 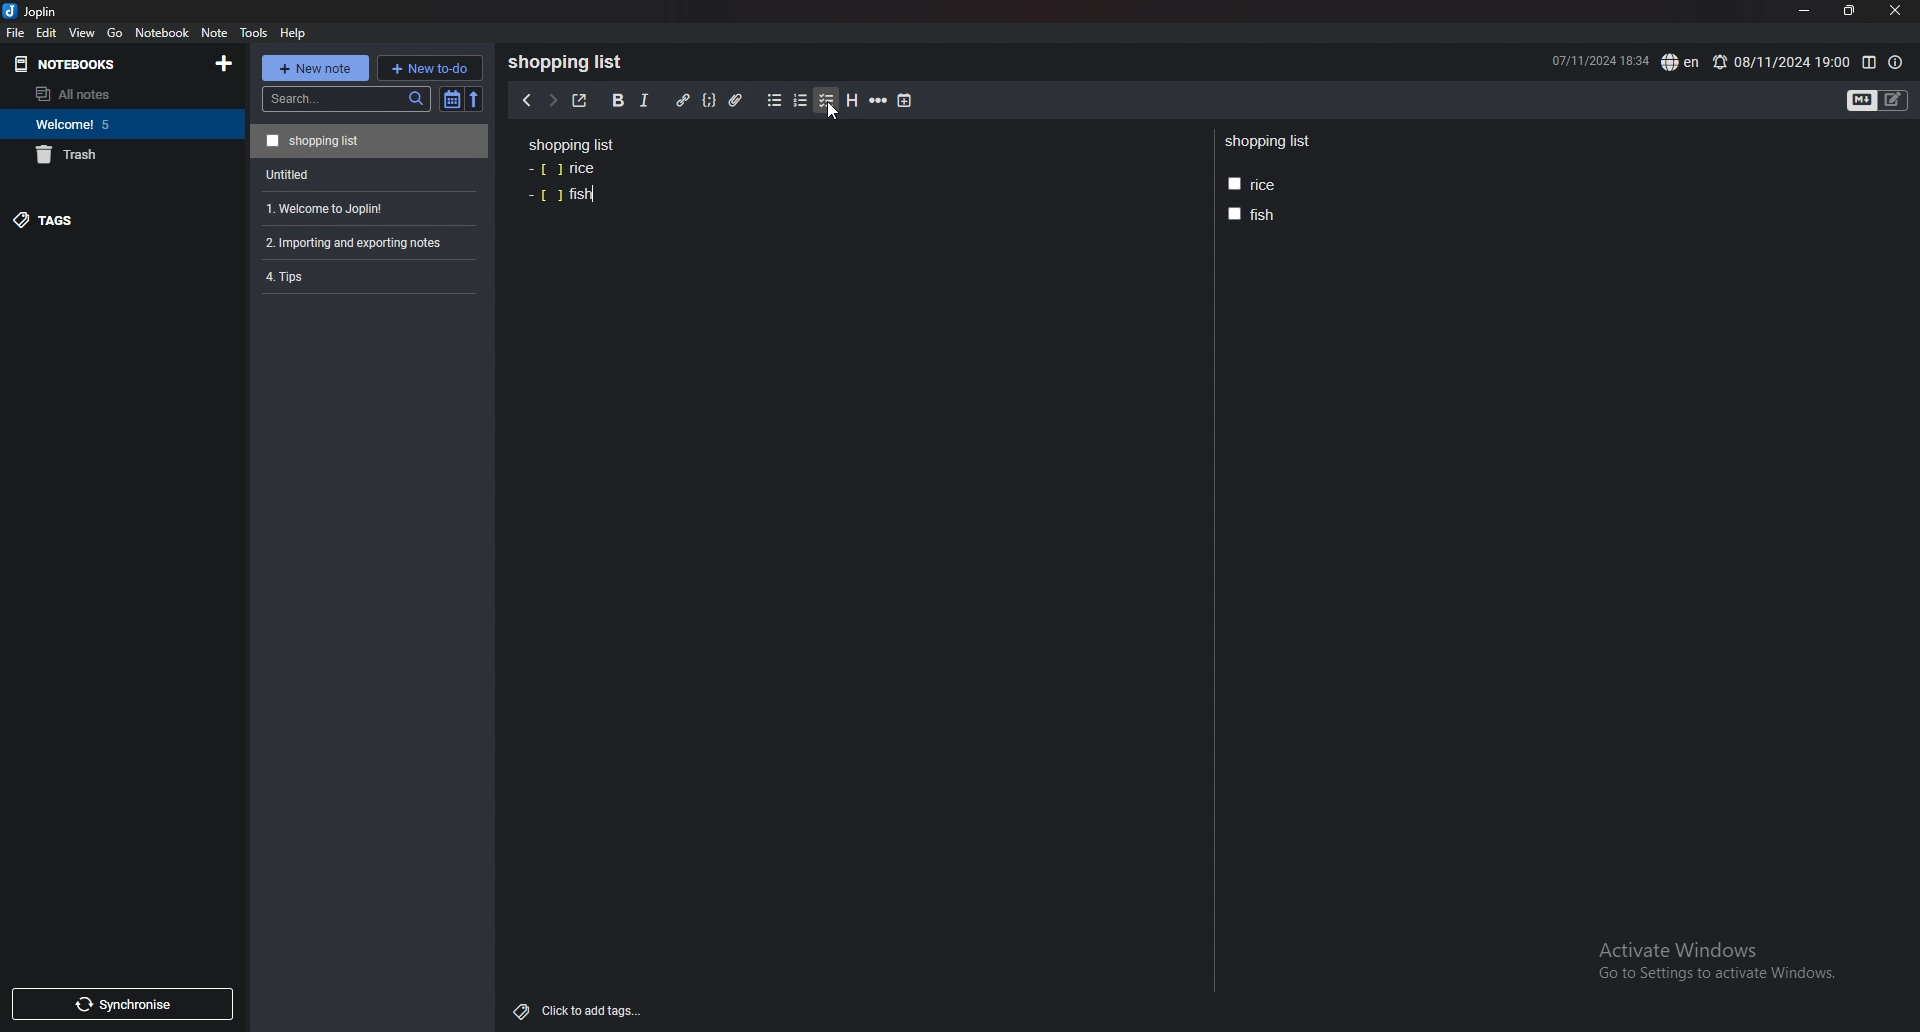 What do you see at coordinates (84, 32) in the screenshot?
I see `view` at bounding box center [84, 32].